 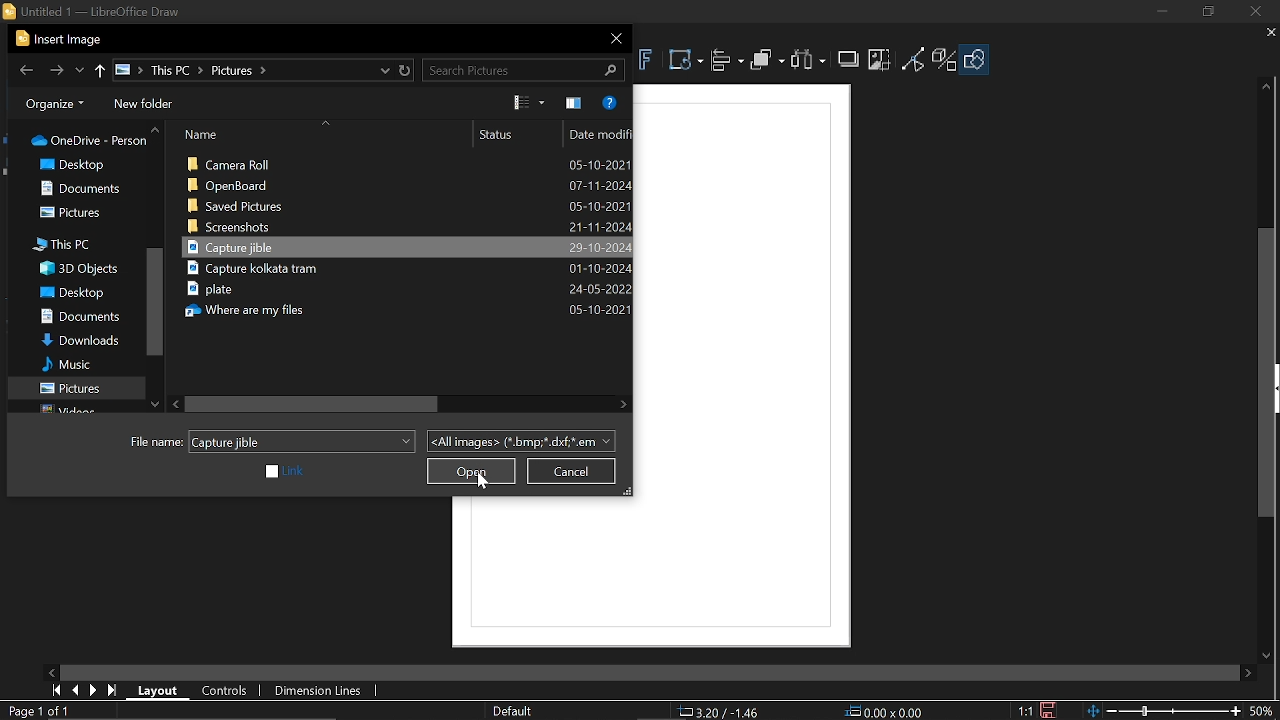 I want to click on Move down in folders, so click(x=156, y=405).